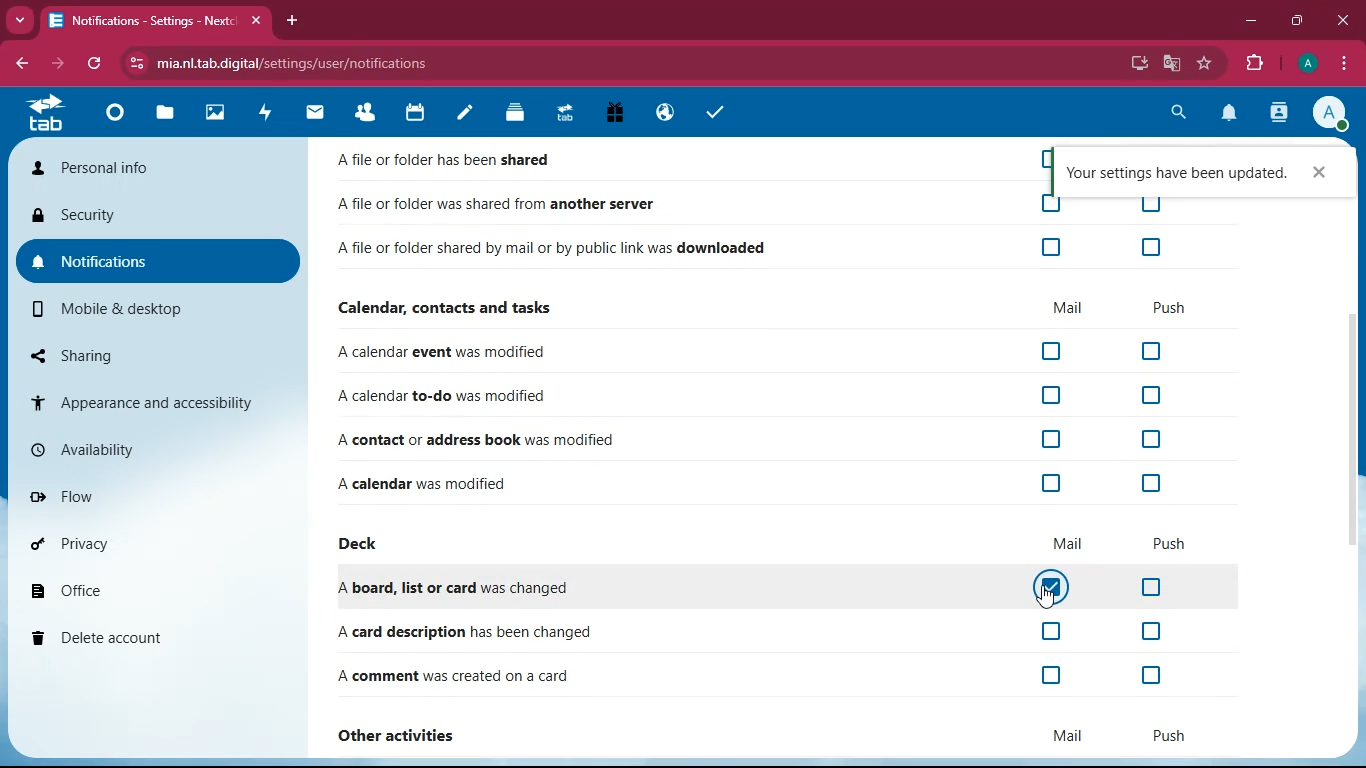  Describe the element at coordinates (1152, 206) in the screenshot. I see `off` at that location.